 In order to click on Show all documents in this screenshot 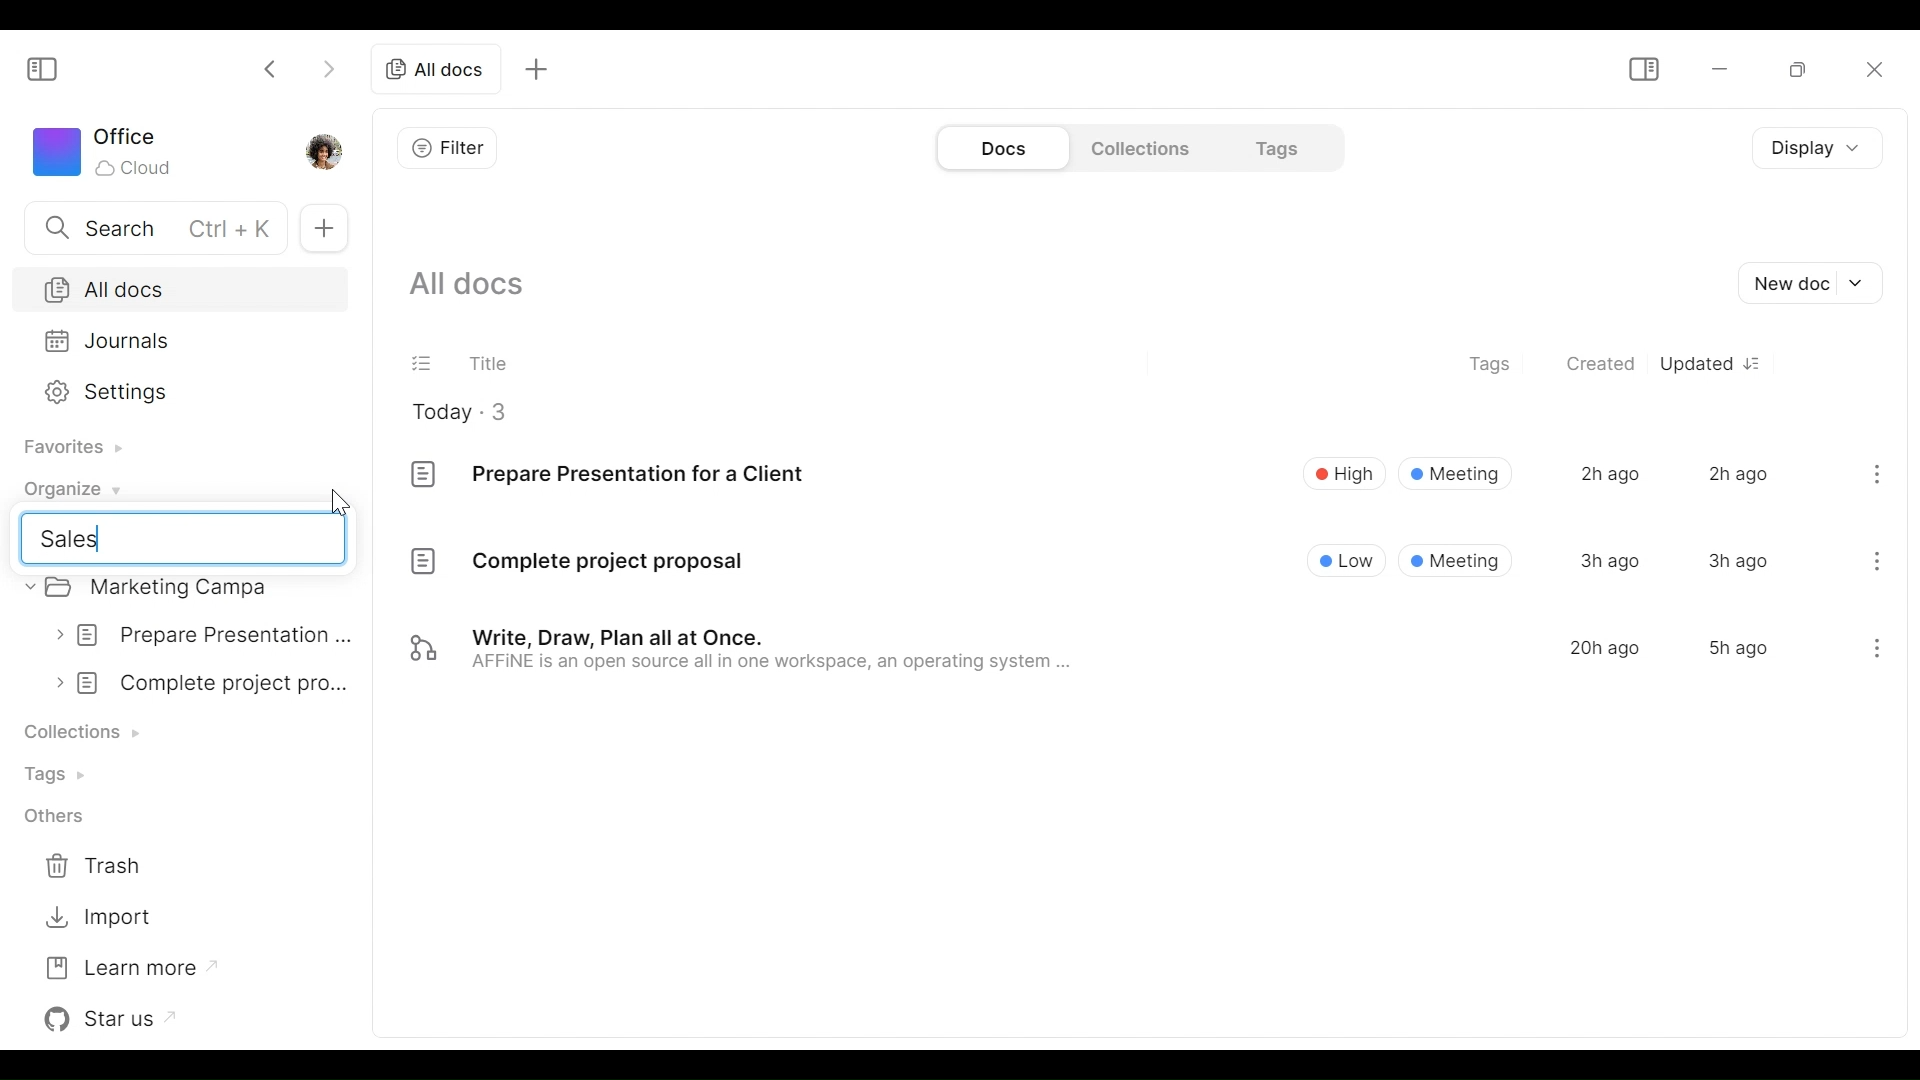, I will do `click(476, 286)`.